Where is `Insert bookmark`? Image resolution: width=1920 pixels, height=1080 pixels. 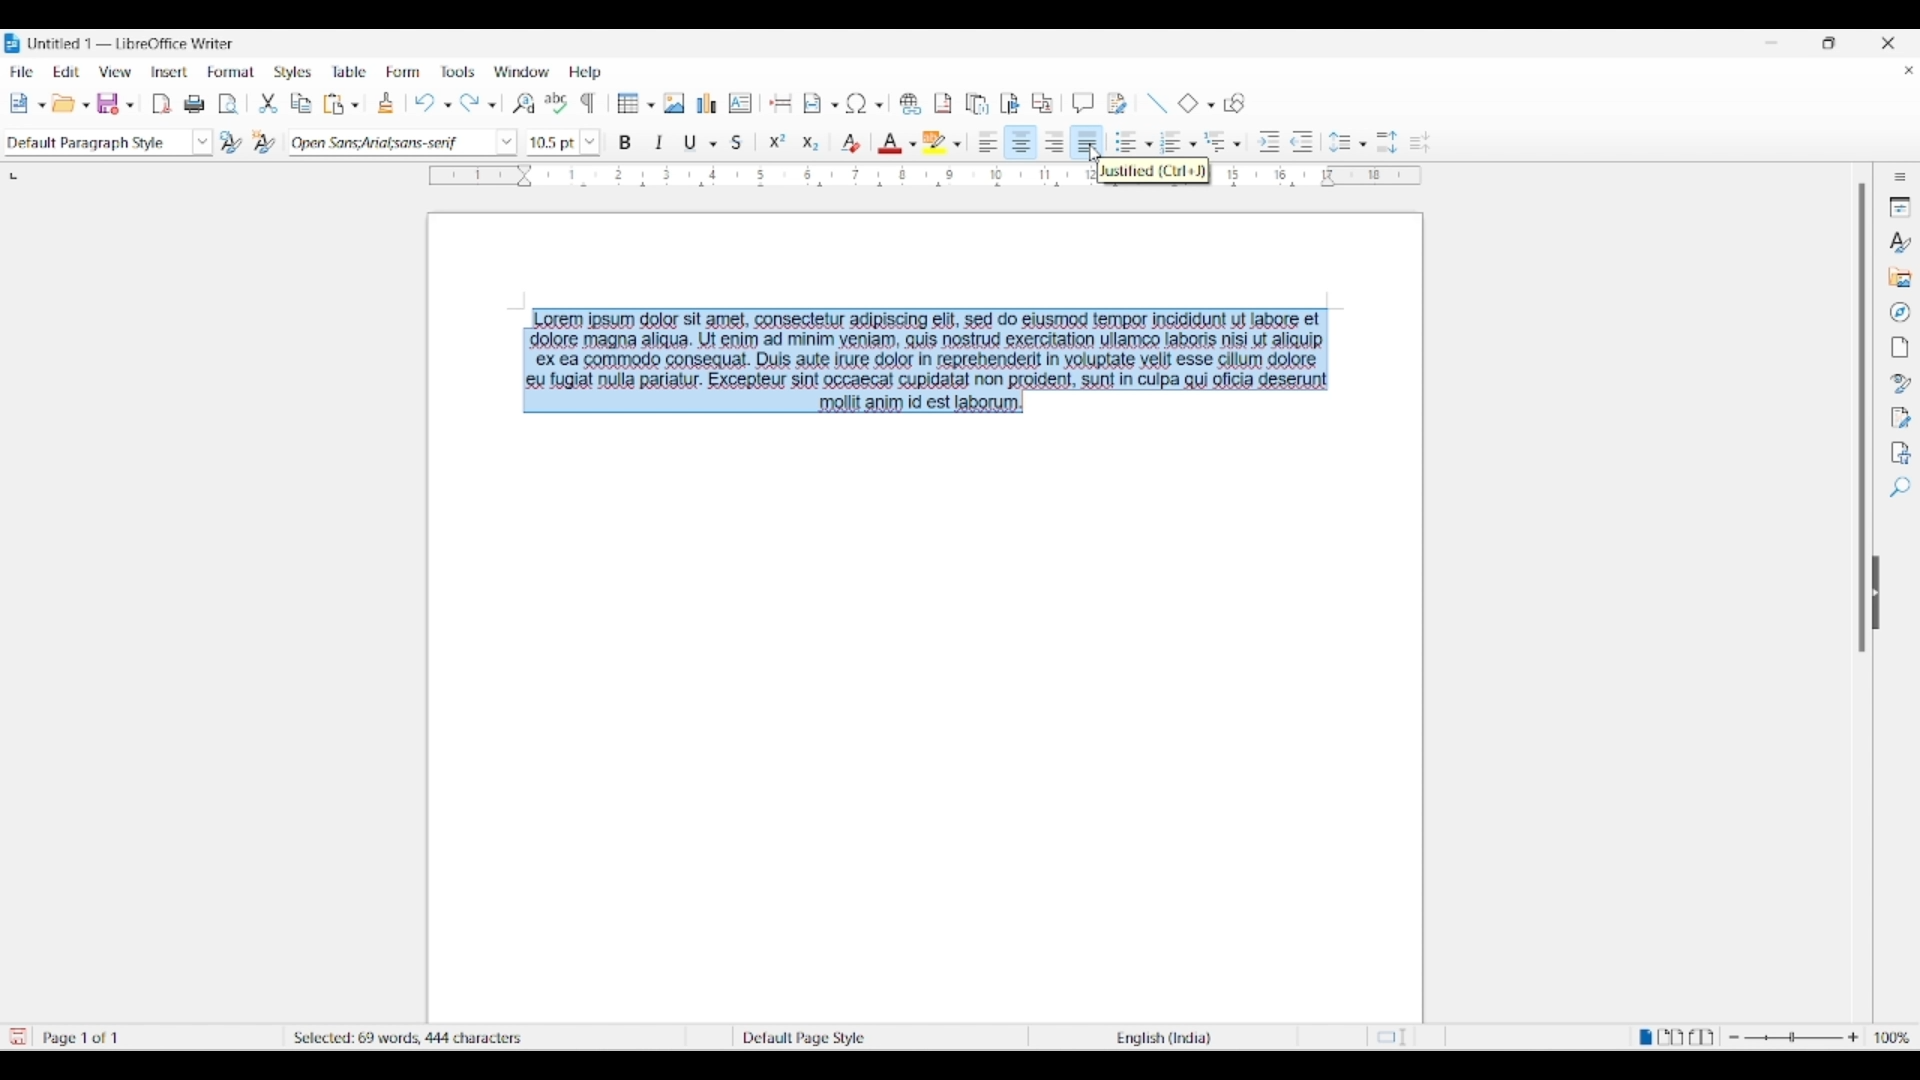 Insert bookmark is located at coordinates (1010, 103).